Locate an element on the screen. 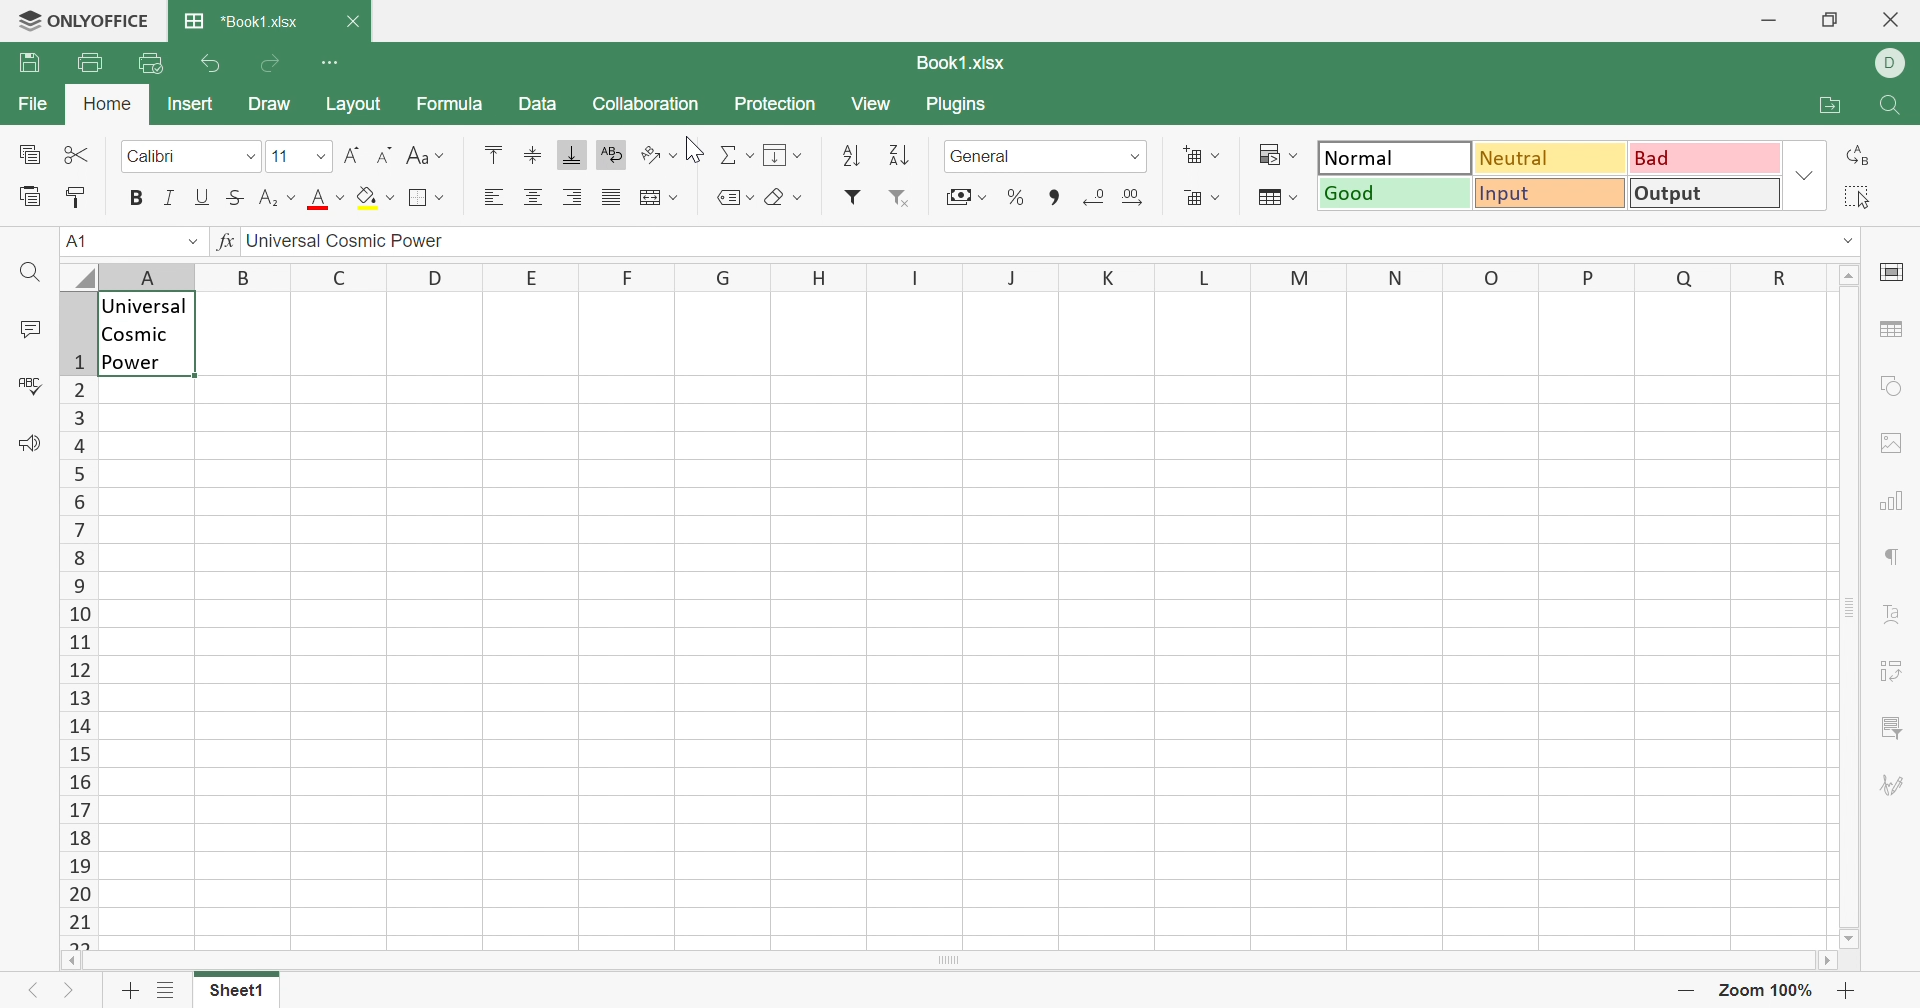  Comments is located at coordinates (31, 330).